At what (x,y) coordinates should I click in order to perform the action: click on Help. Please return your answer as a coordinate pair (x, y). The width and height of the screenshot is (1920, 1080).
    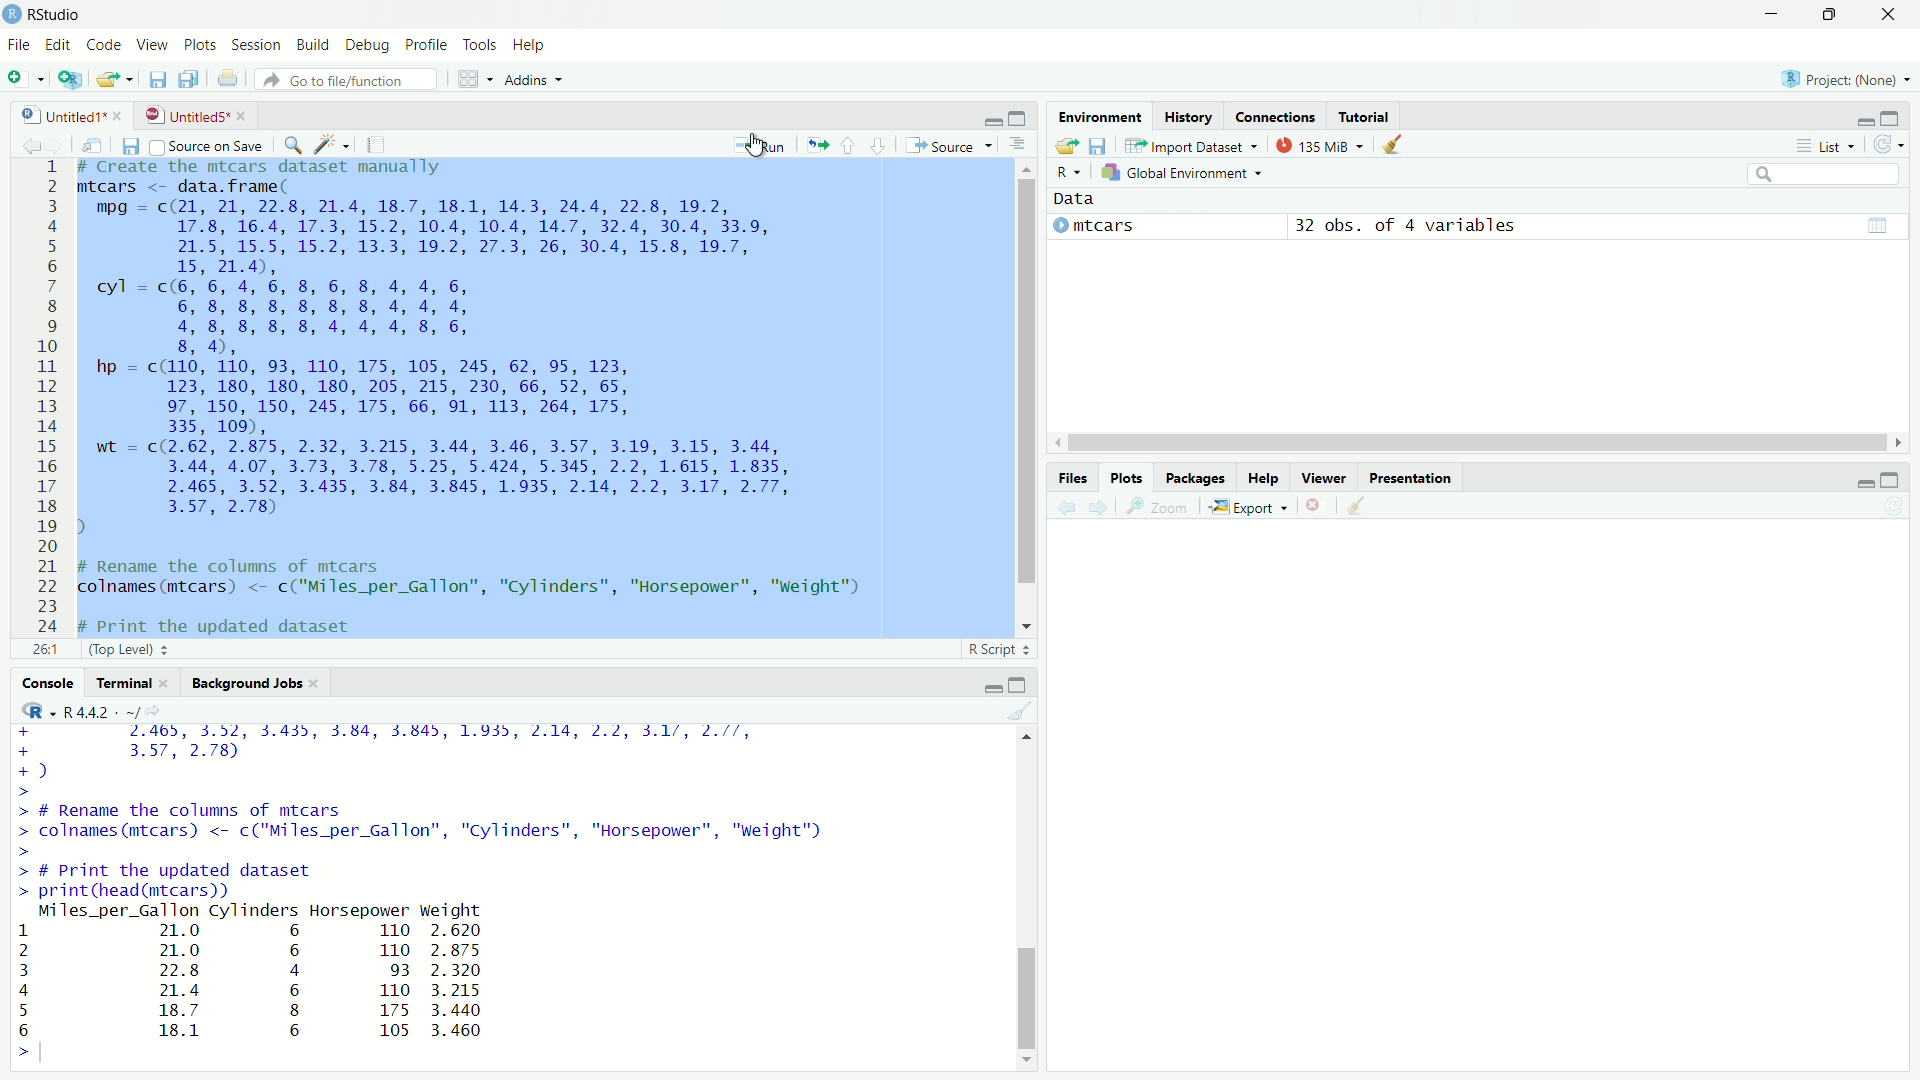
    Looking at the image, I should click on (1266, 480).